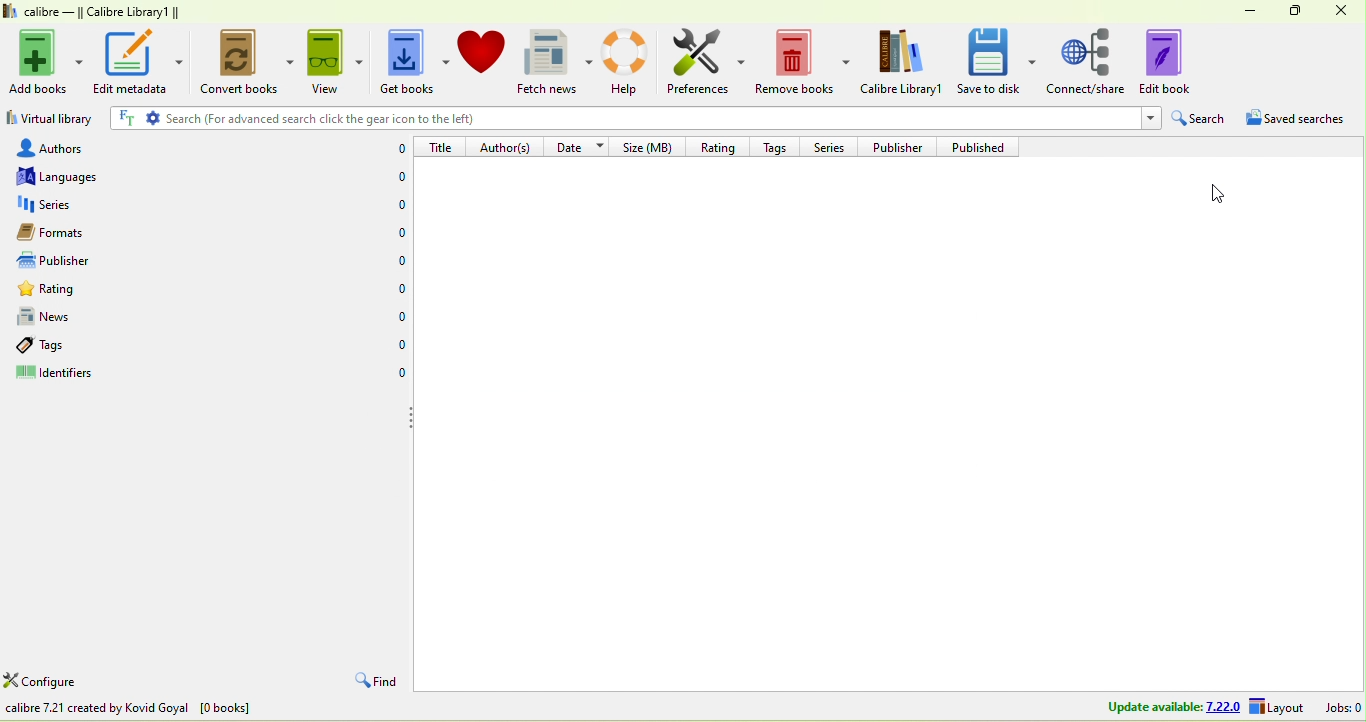  Describe the element at coordinates (68, 345) in the screenshot. I see `tags` at that location.